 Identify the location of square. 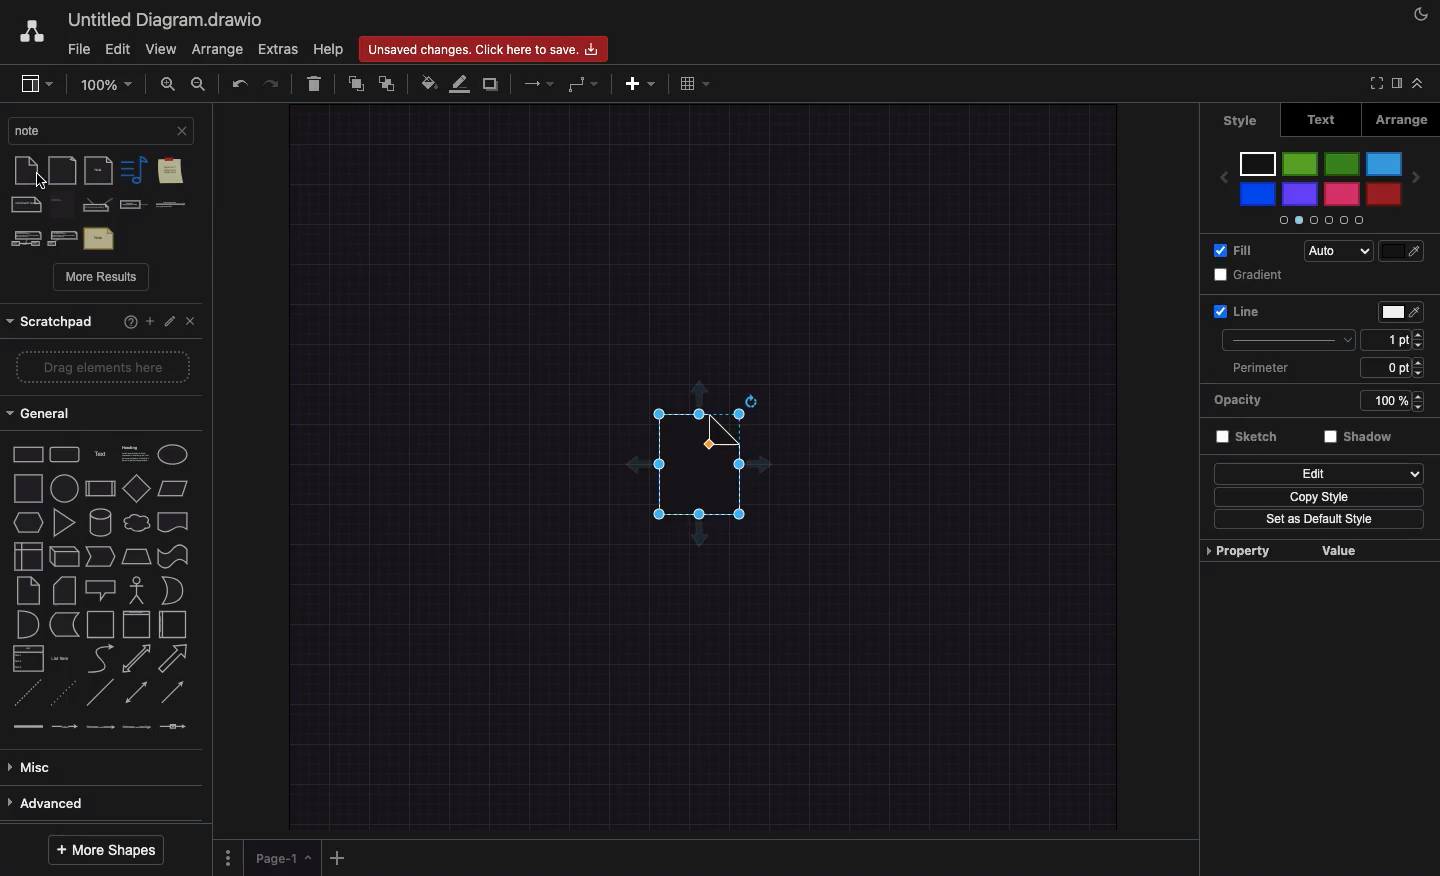
(27, 489).